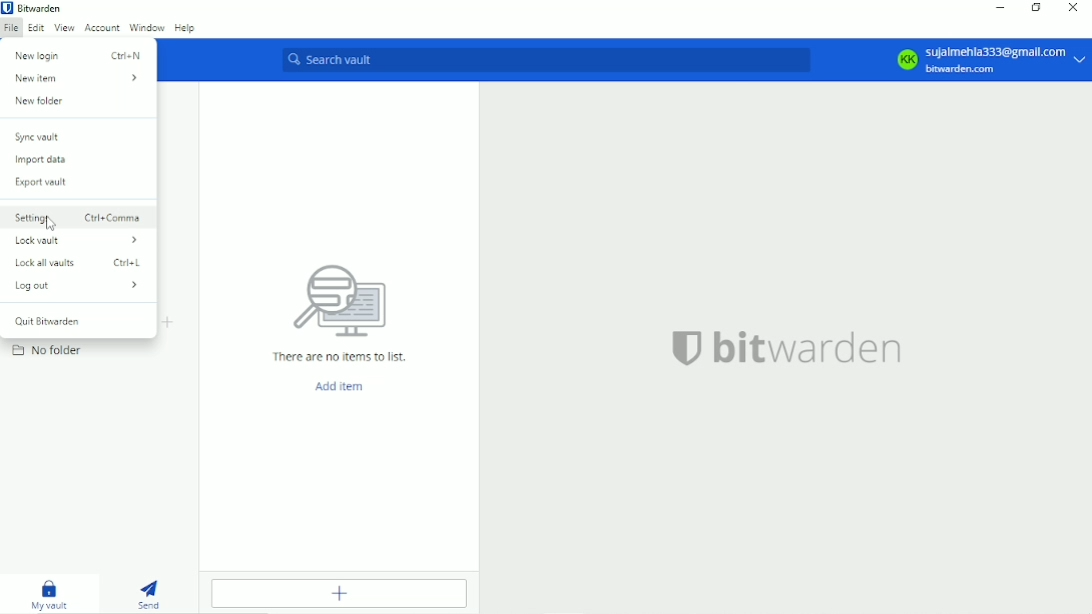 Image resolution: width=1092 pixels, height=614 pixels. I want to click on Lock all vaults  Ctrl+L, so click(77, 261).